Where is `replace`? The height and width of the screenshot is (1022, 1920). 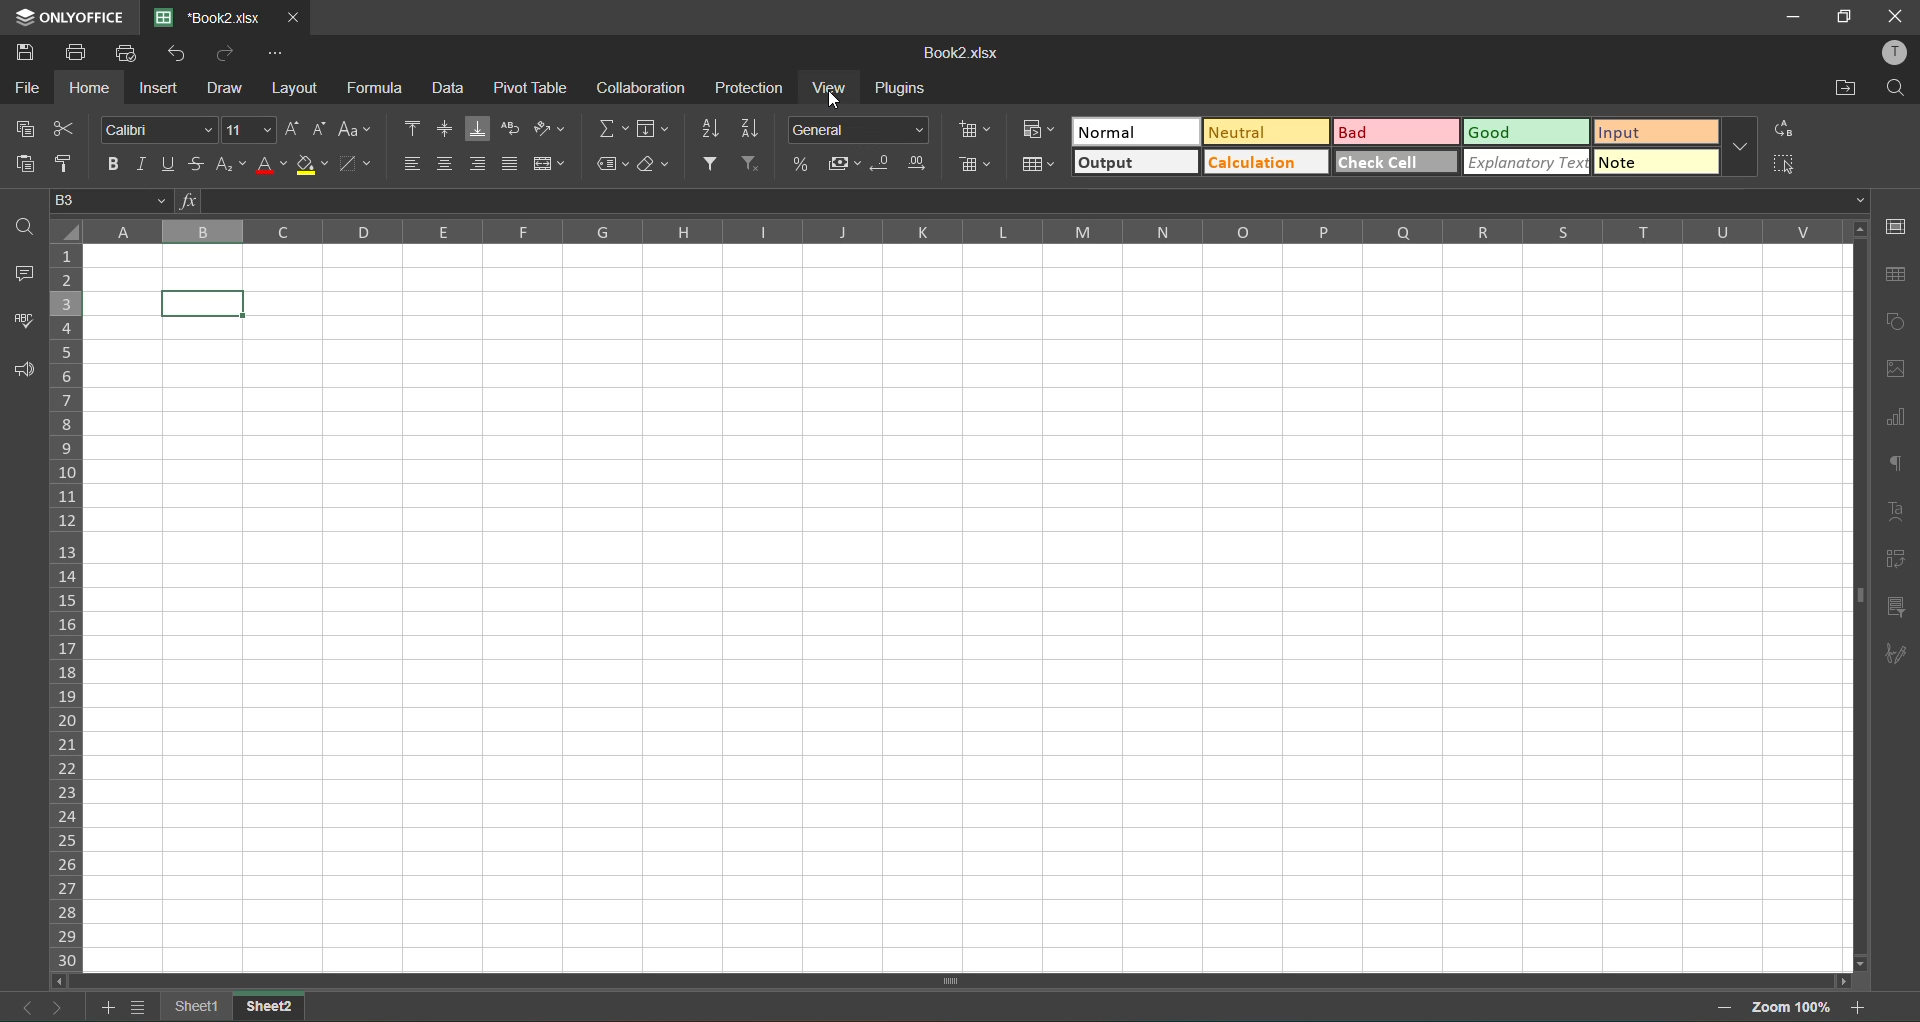
replace is located at coordinates (1780, 128).